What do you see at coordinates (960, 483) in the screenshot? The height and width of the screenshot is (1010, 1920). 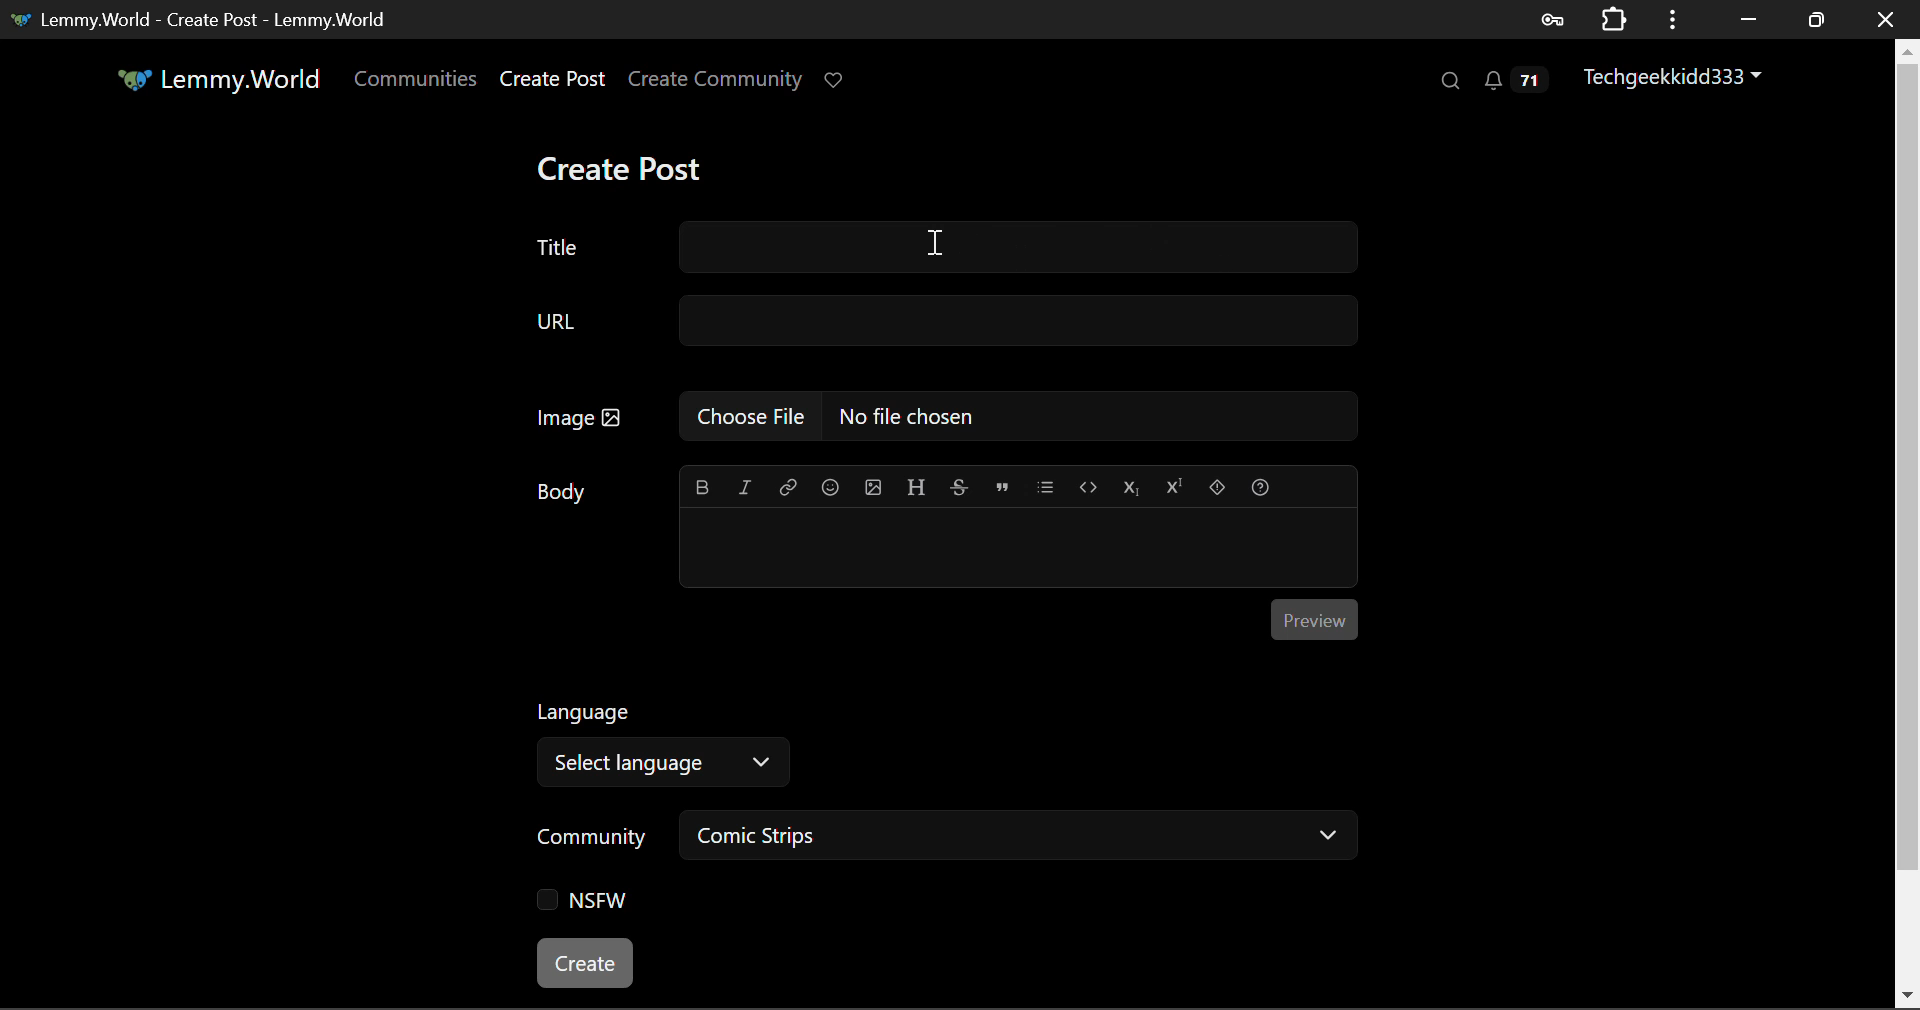 I see `strikethrough` at bounding box center [960, 483].